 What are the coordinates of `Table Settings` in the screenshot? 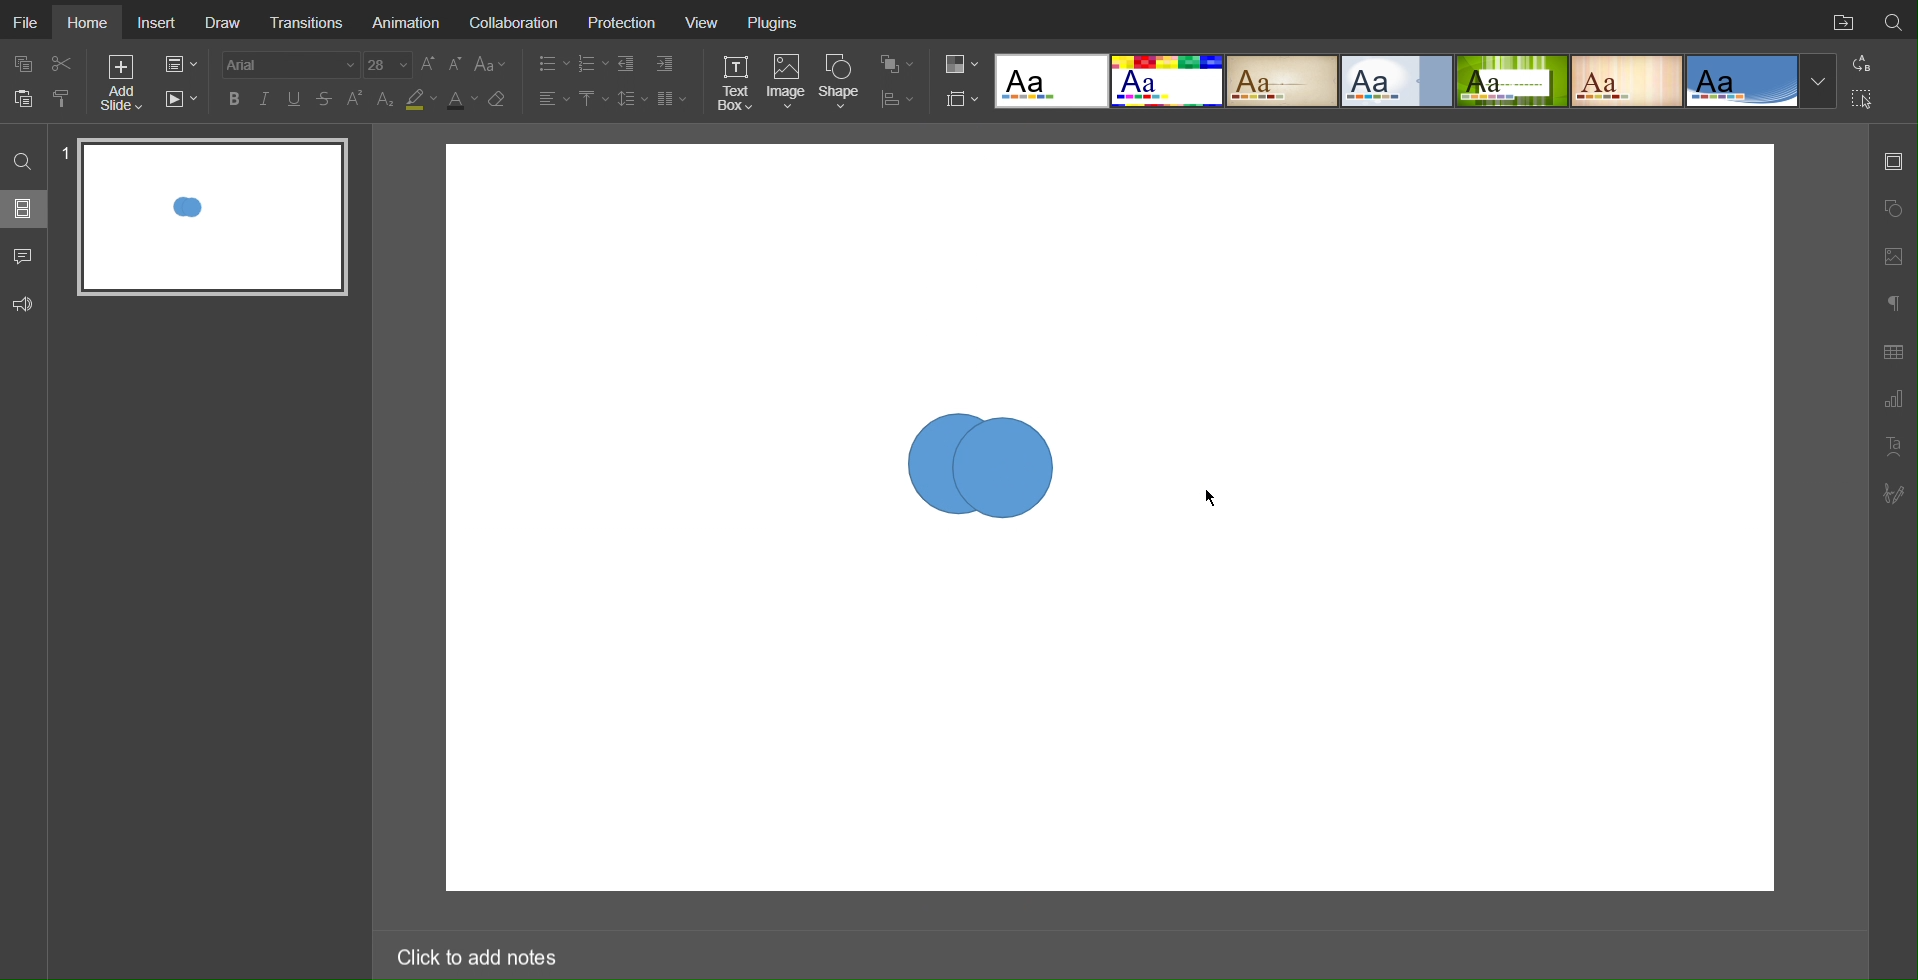 It's located at (1893, 350).